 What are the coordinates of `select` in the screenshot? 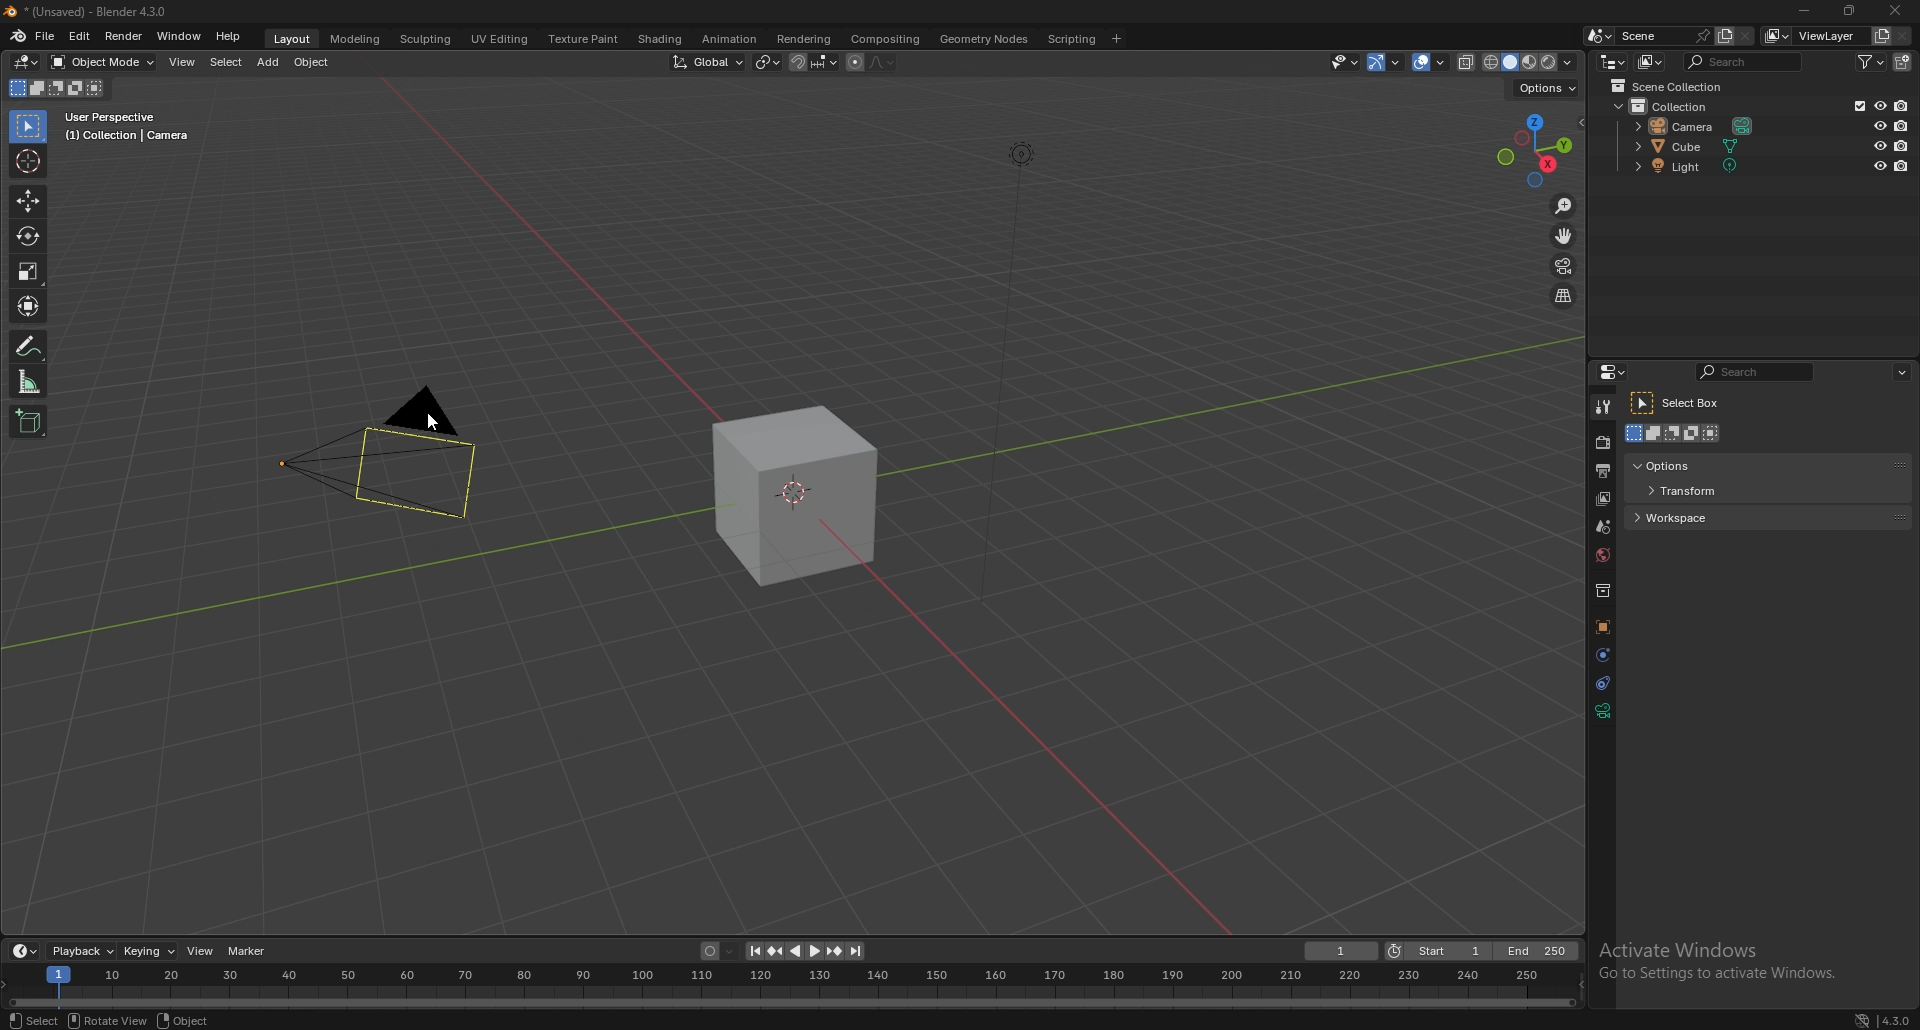 It's located at (33, 1020).